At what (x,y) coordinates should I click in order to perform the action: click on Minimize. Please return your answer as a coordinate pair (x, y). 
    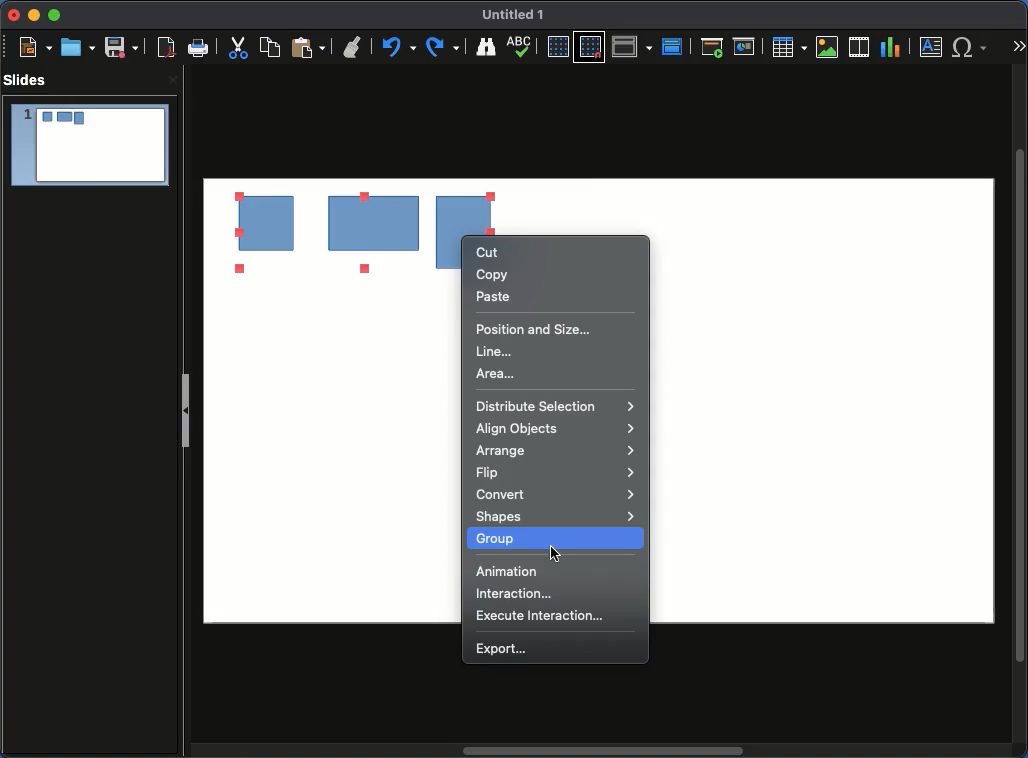
    Looking at the image, I should click on (33, 16).